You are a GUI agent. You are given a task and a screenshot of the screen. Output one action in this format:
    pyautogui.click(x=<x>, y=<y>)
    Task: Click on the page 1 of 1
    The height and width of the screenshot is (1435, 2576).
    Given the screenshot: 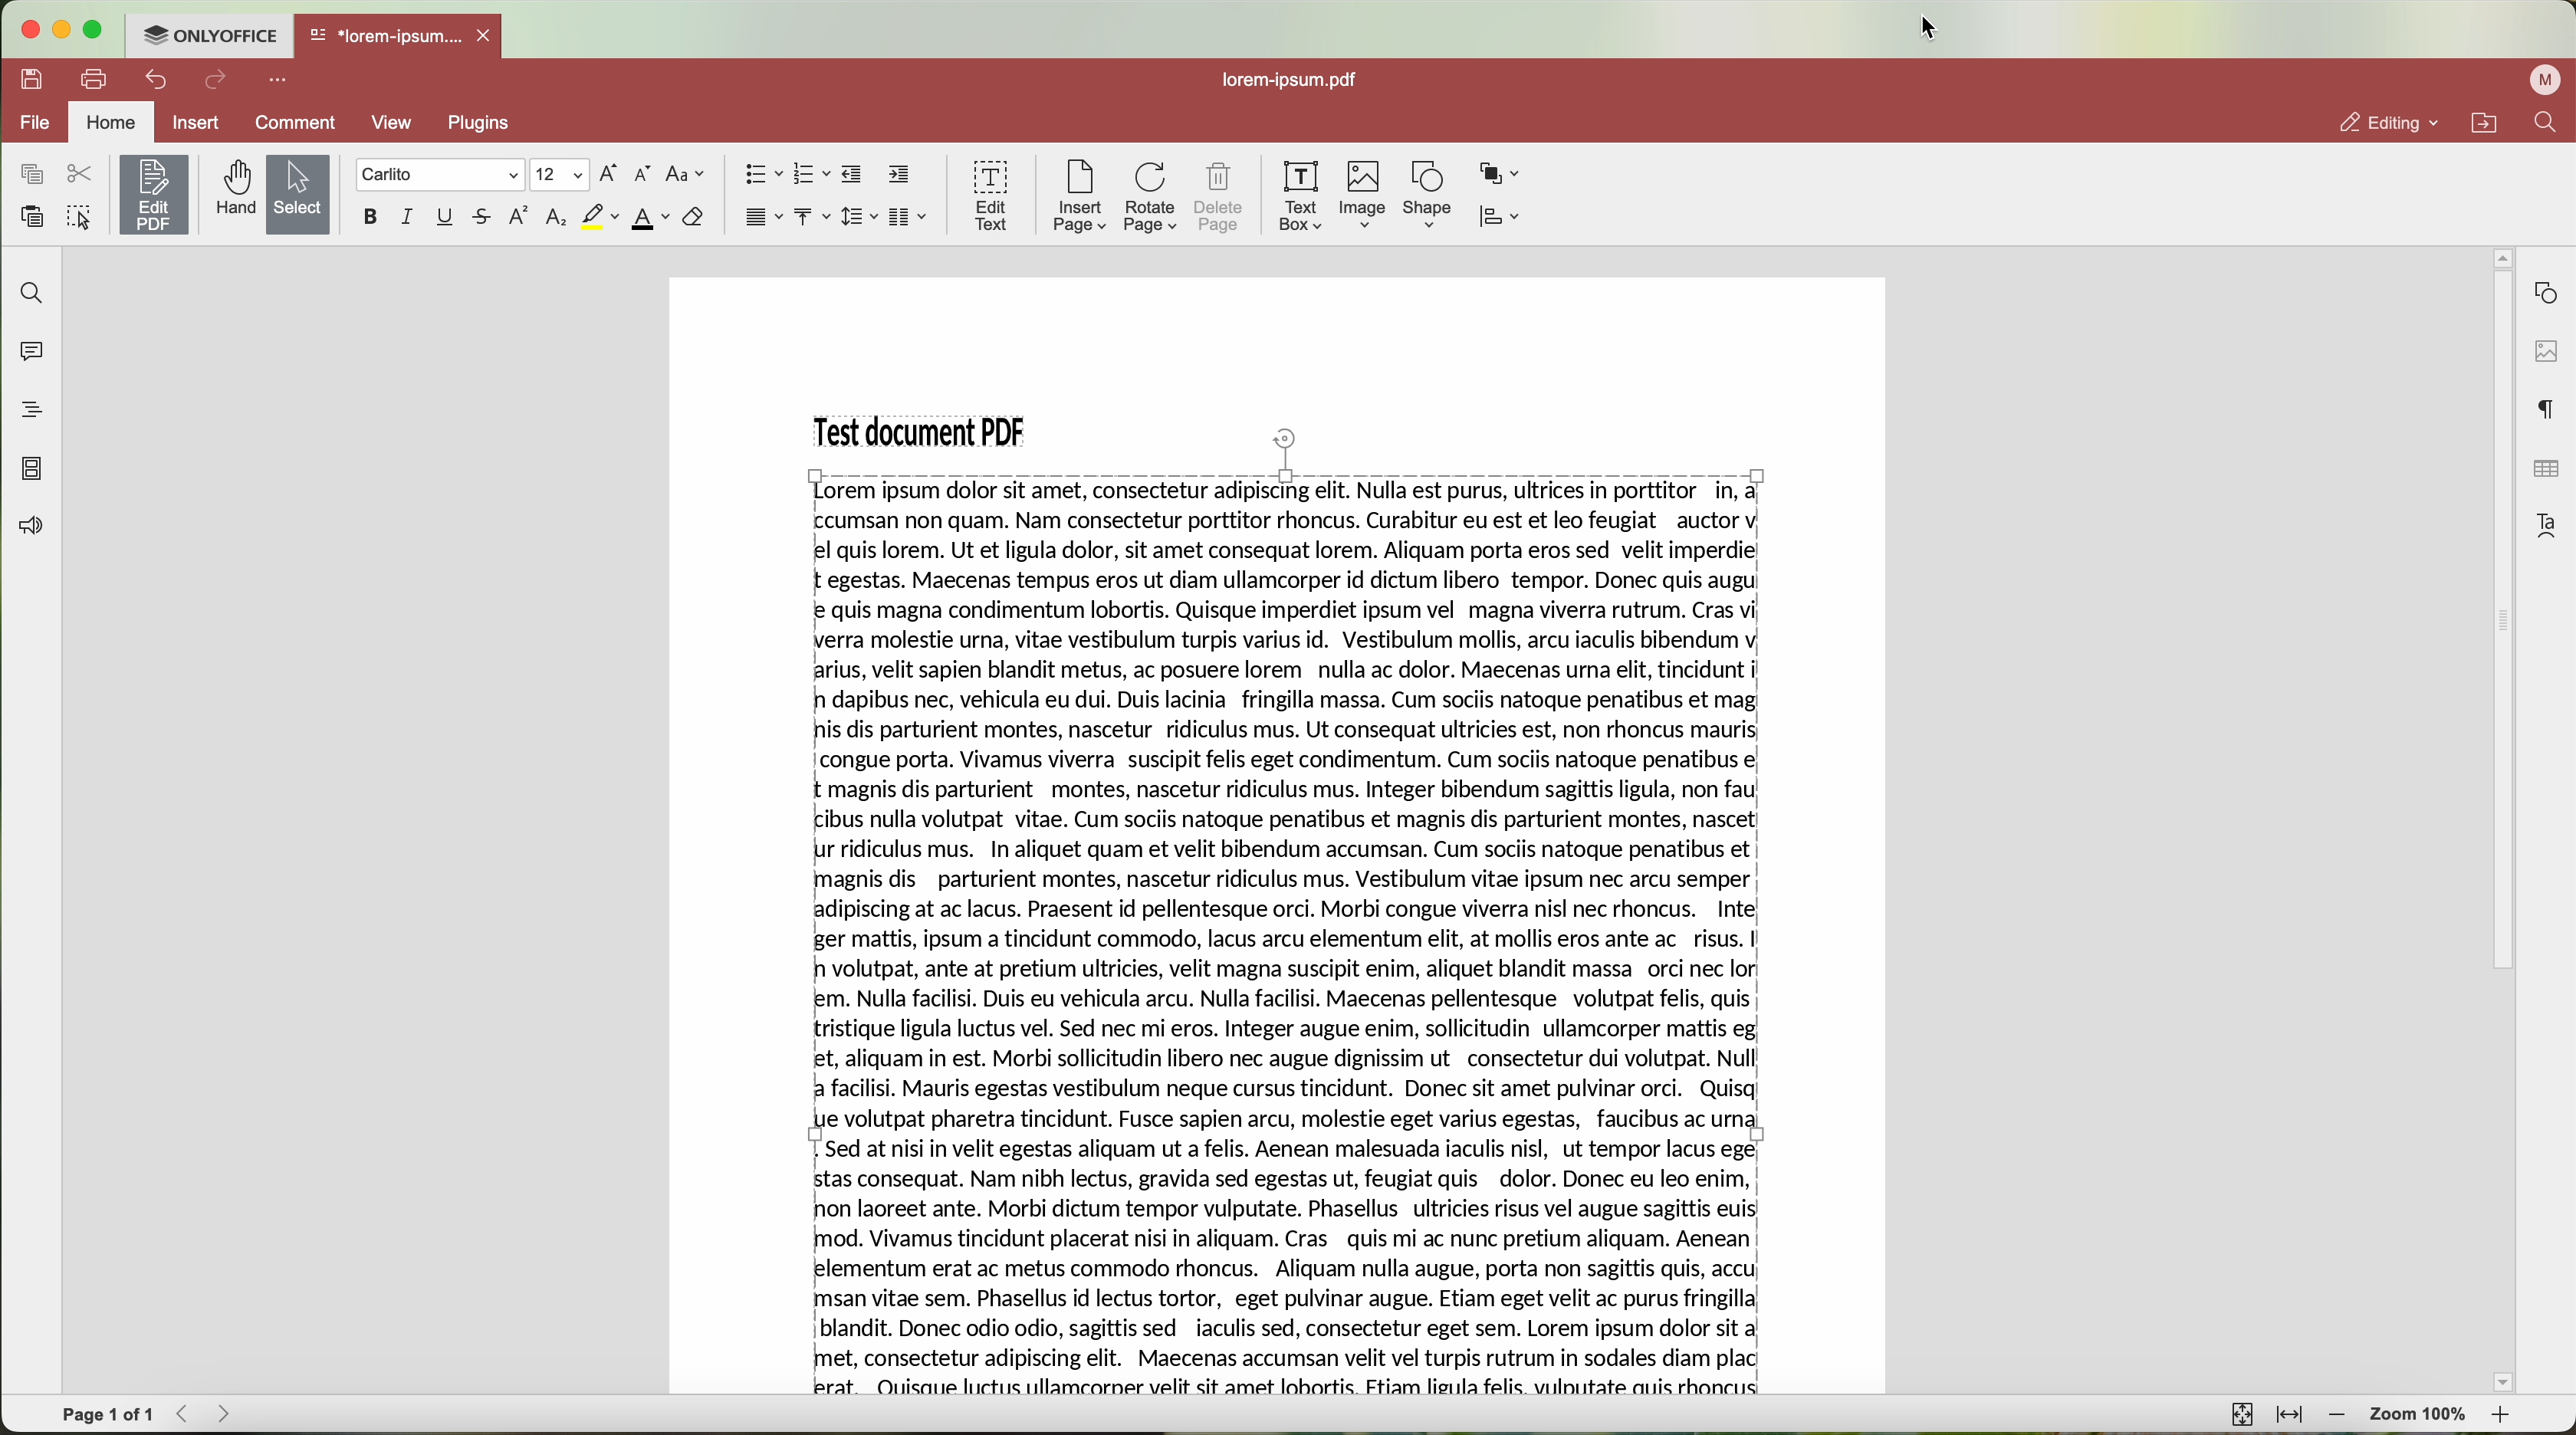 What is the action you would take?
    pyautogui.click(x=106, y=1417)
    